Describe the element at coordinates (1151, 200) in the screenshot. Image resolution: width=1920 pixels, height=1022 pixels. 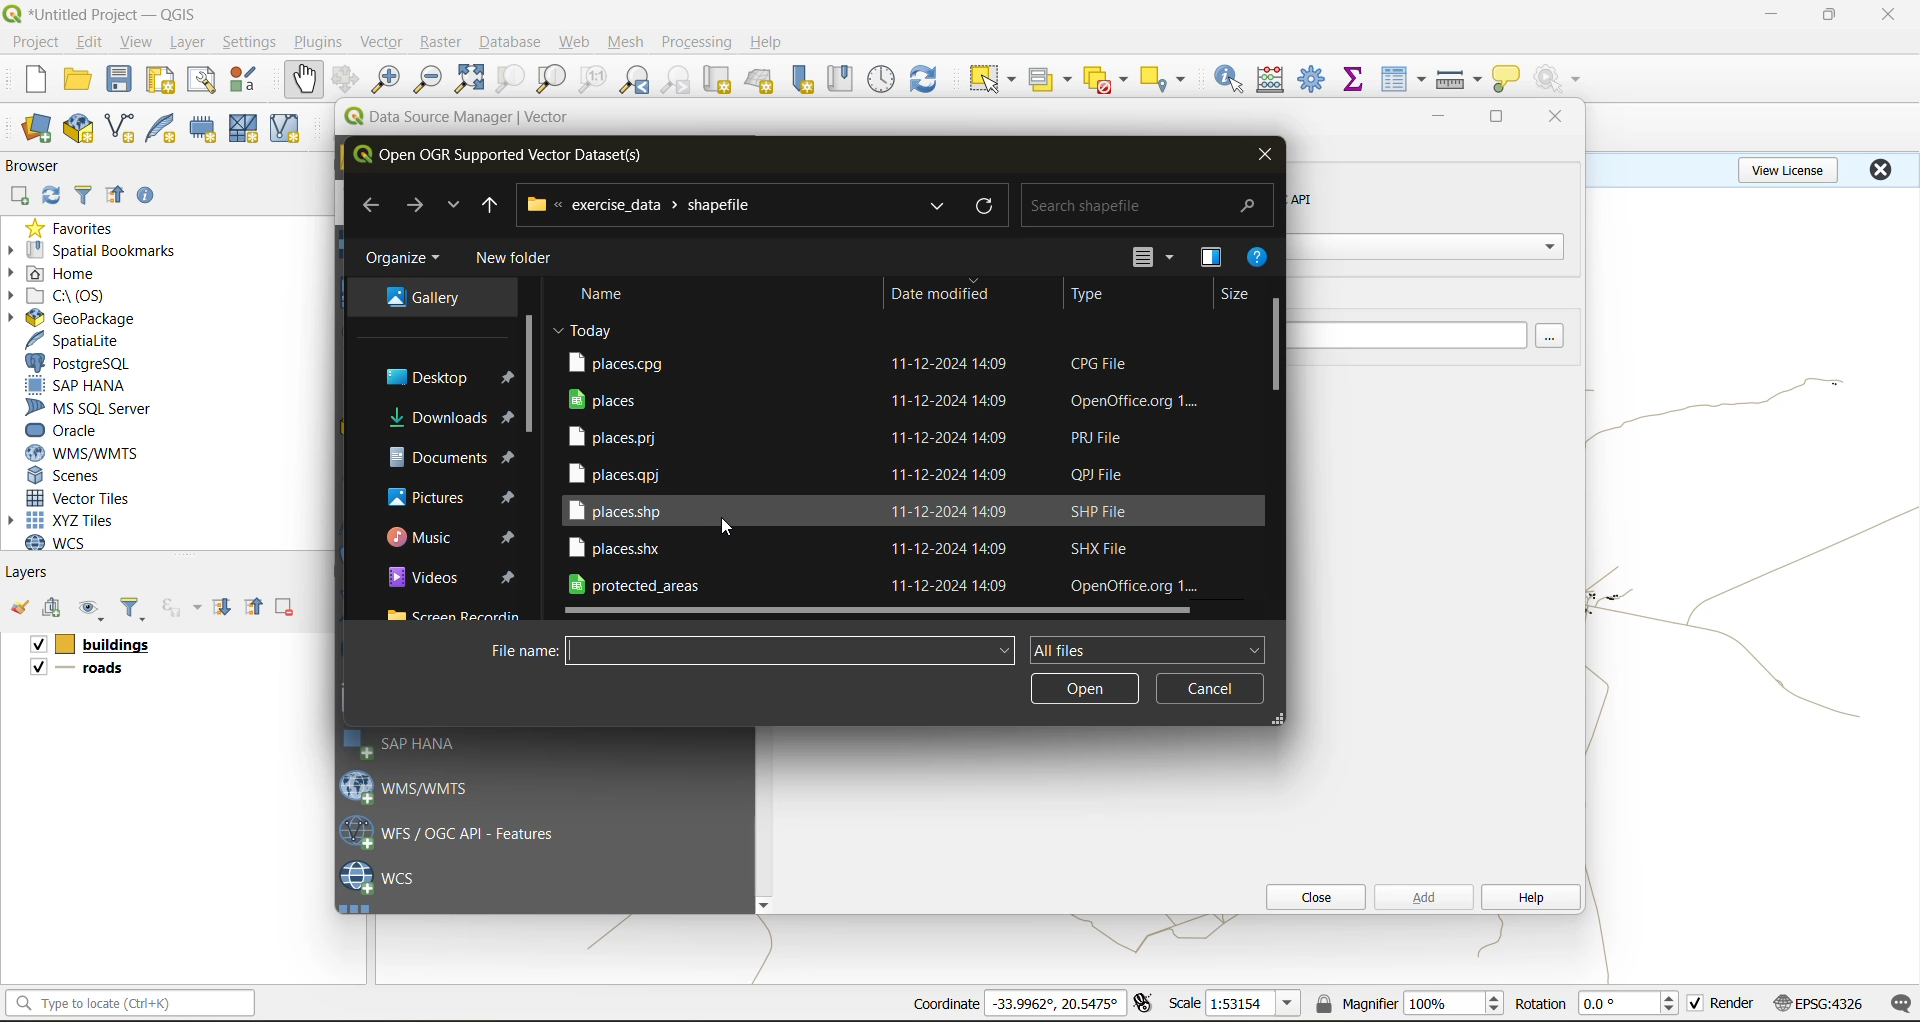
I see `search` at that location.